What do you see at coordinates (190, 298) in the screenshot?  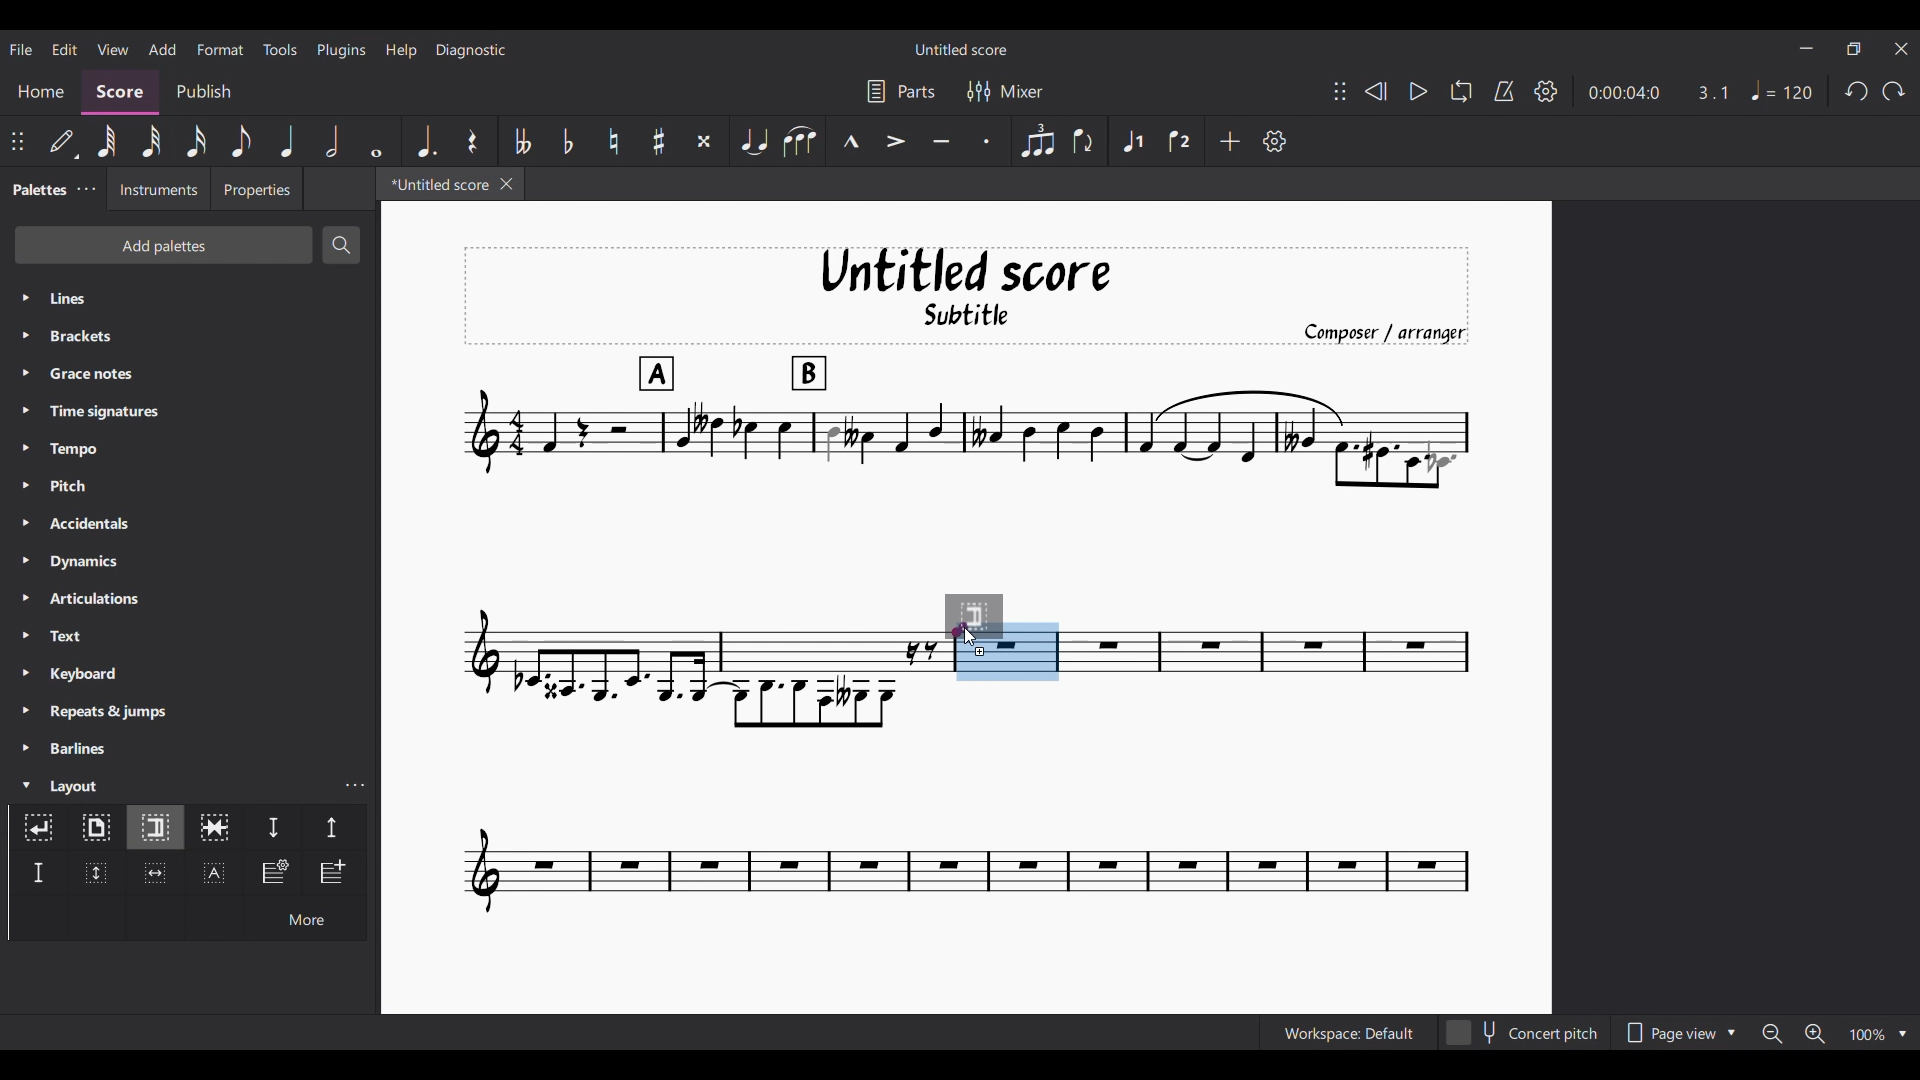 I see `Lines` at bounding box center [190, 298].